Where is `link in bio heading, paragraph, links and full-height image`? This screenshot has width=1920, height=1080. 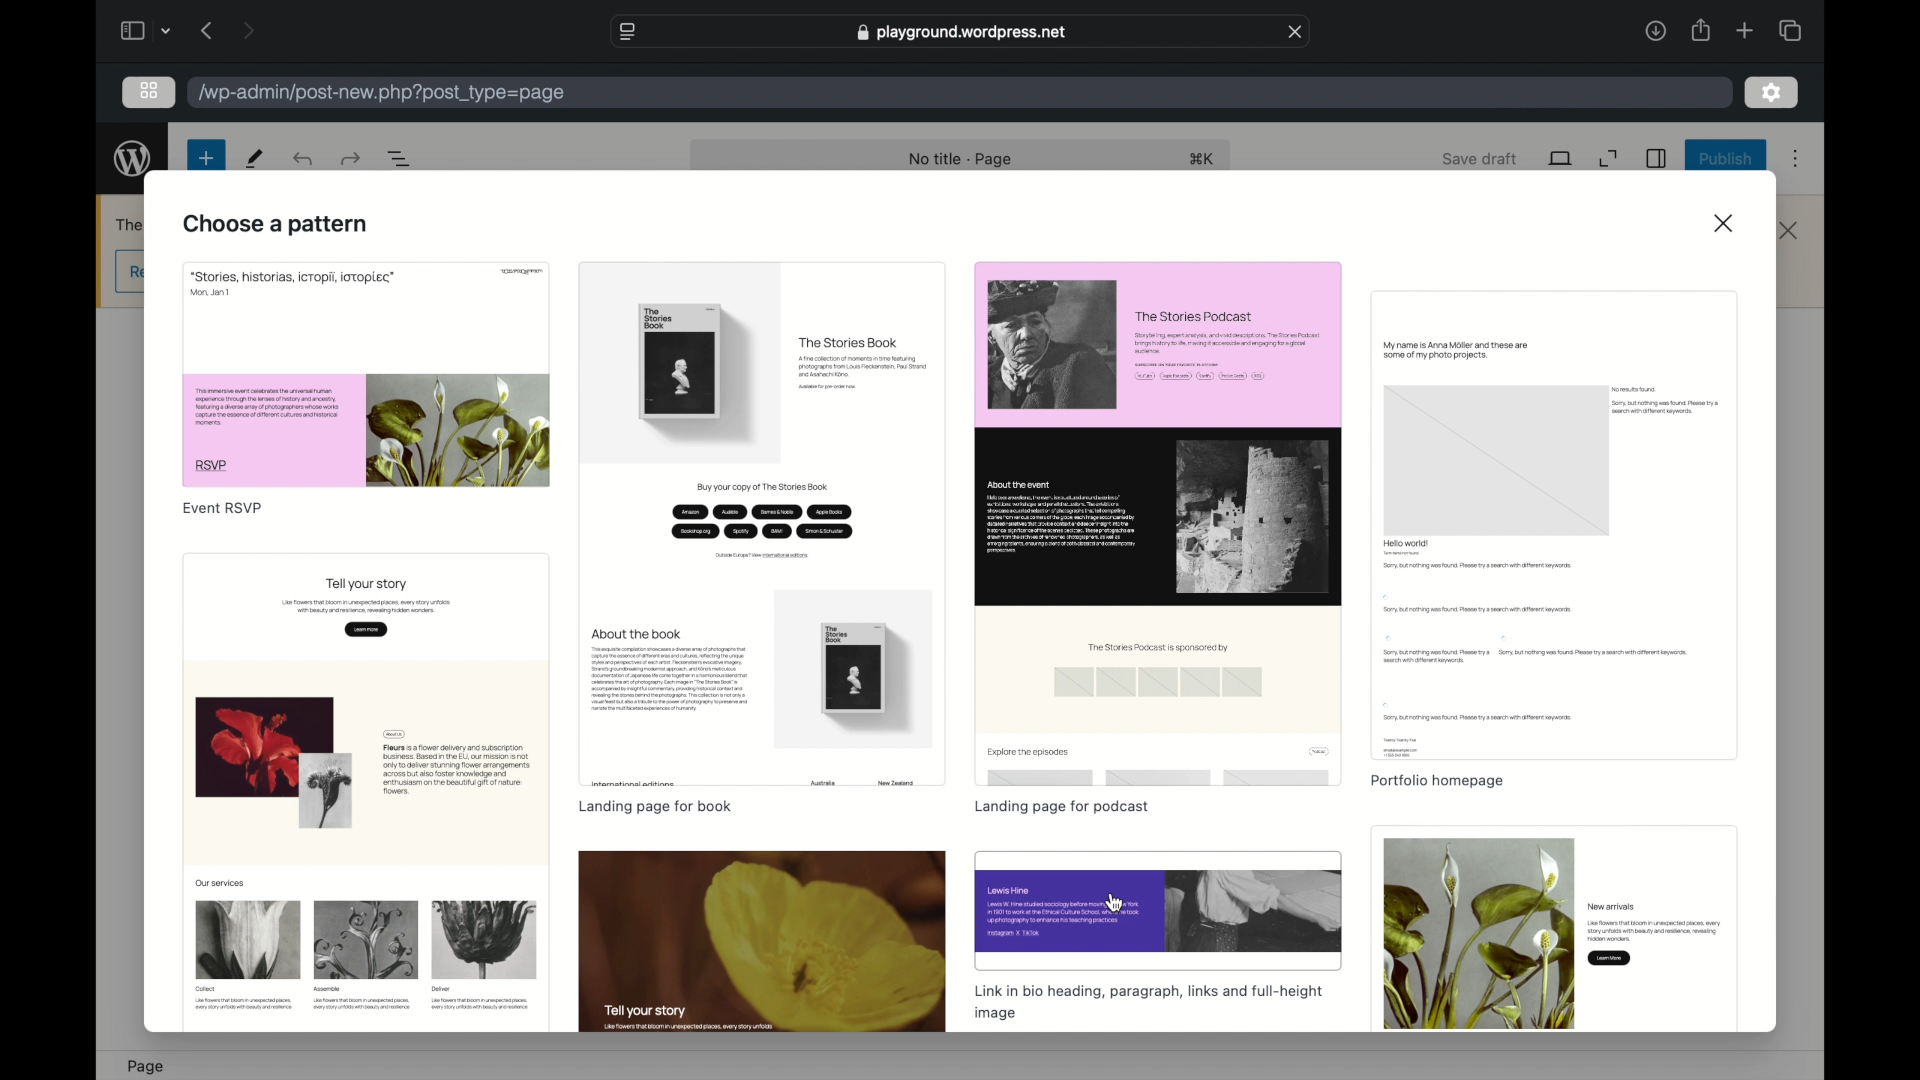
link in bio heading, paragraph, links and full-height image is located at coordinates (1150, 1003).